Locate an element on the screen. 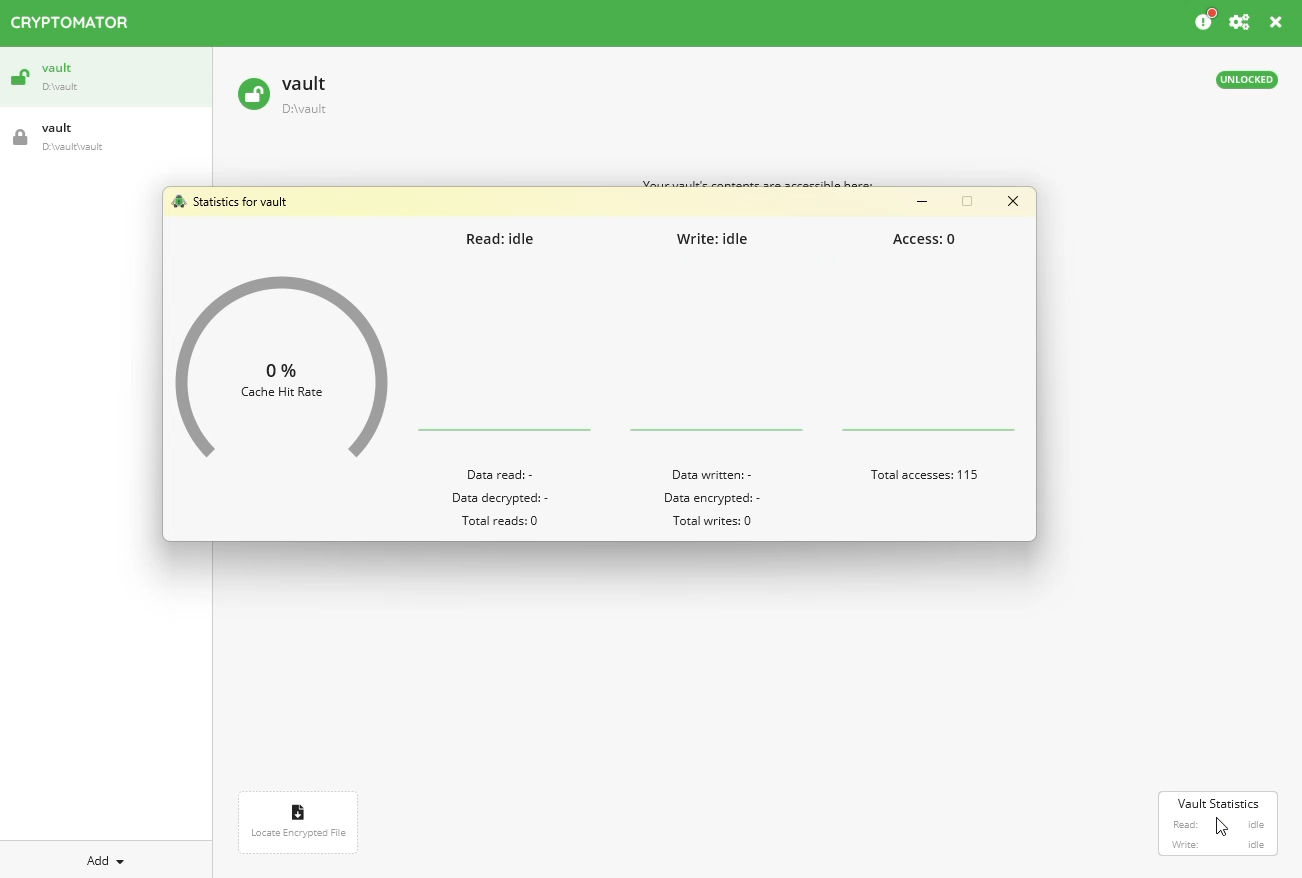  vault is located at coordinates (105, 78).